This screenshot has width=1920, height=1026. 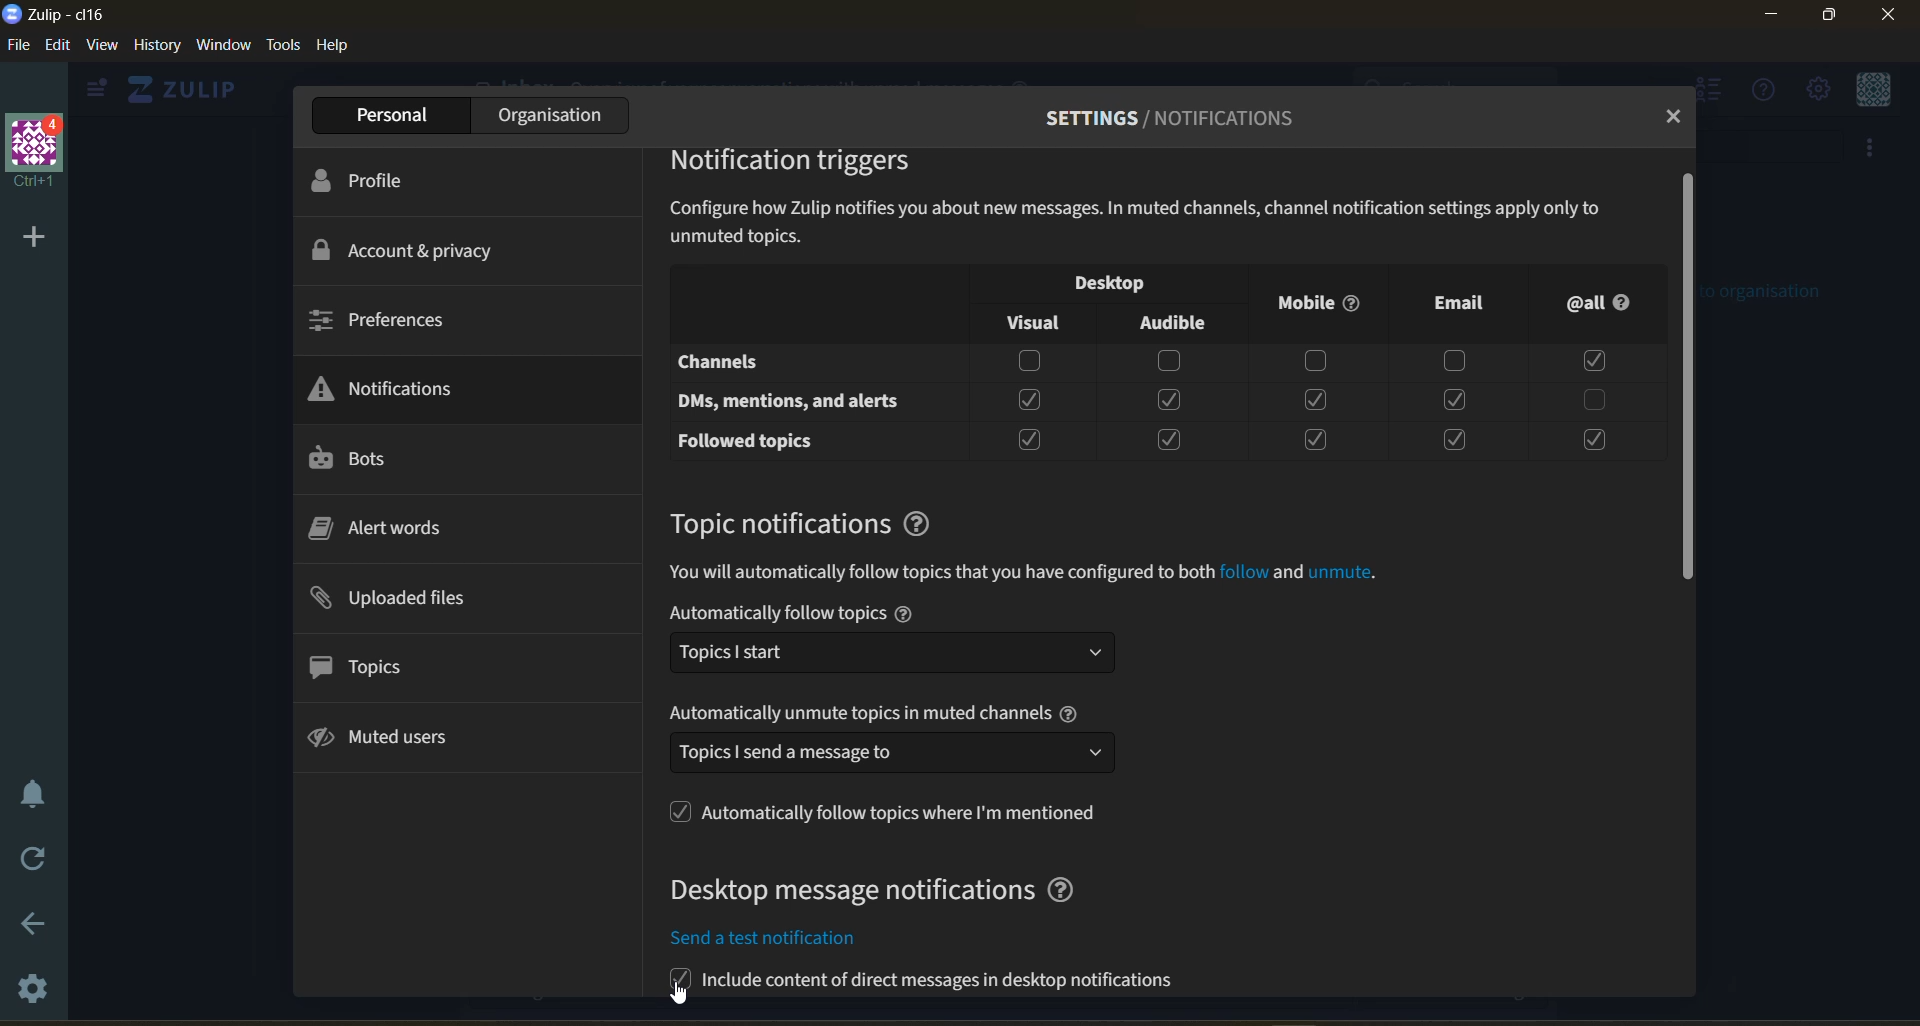 I want to click on scroll bar, so click(x=1689, y=382).